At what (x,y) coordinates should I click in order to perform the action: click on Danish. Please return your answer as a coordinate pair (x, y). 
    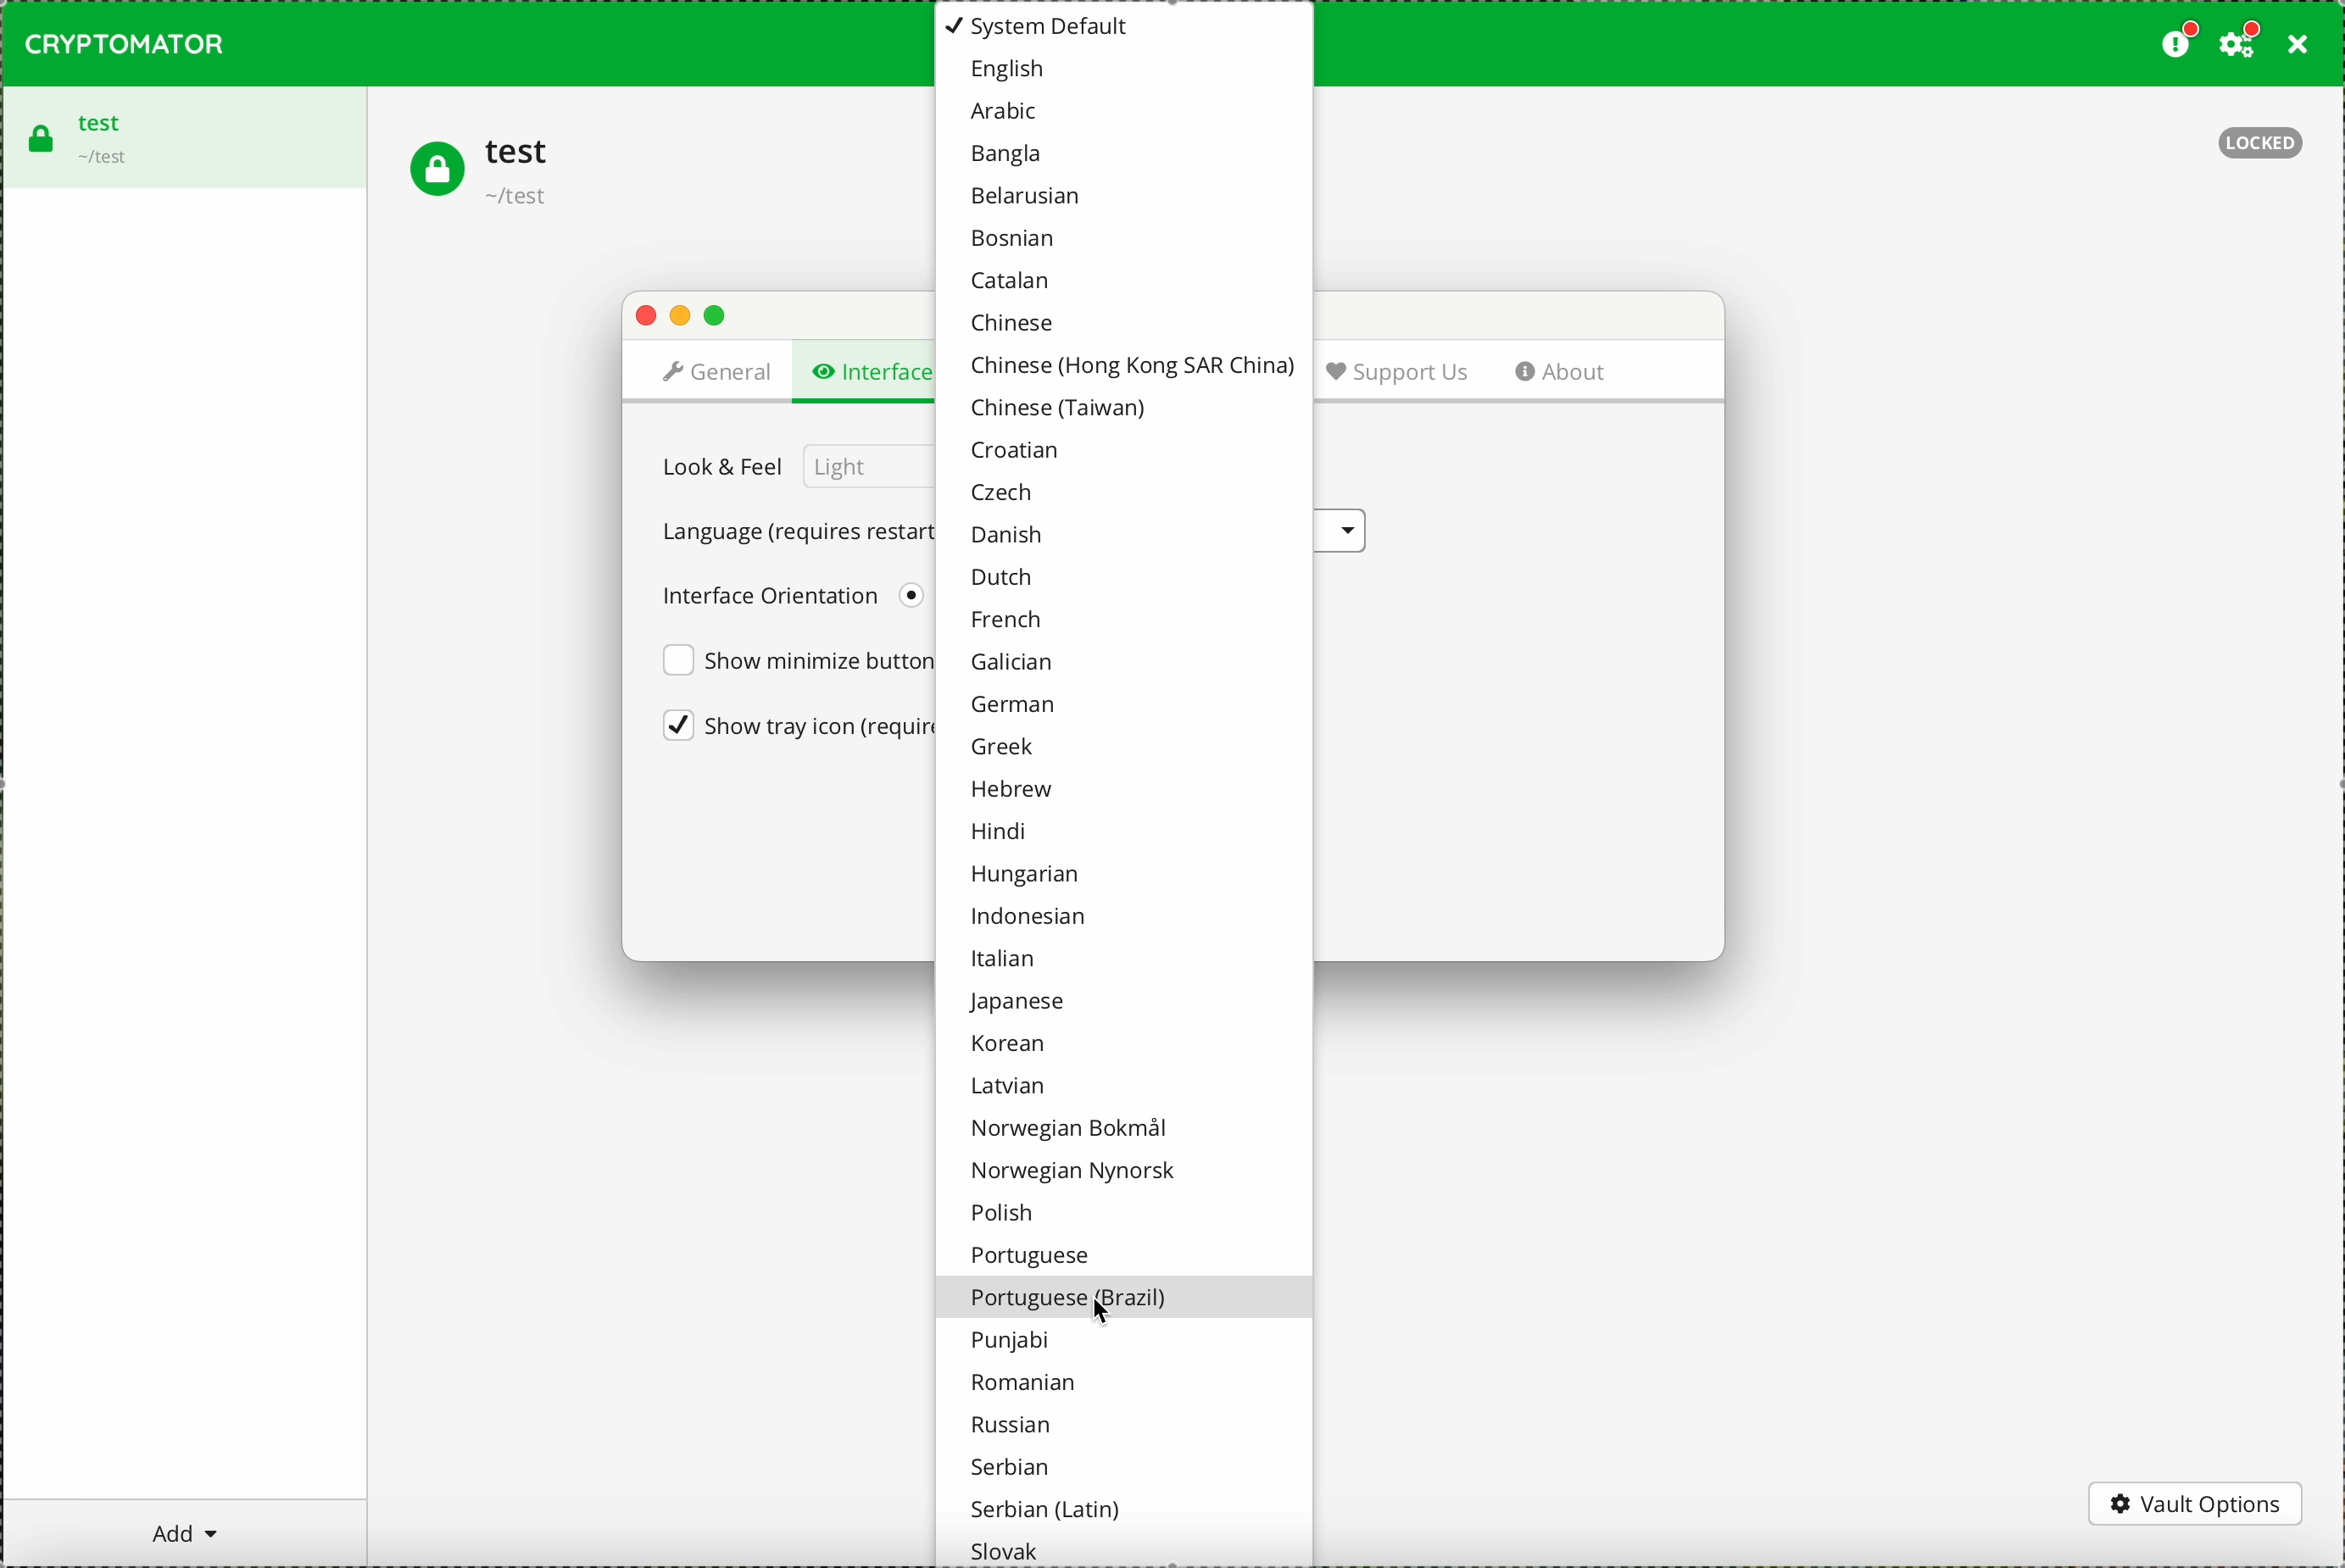
    Looking at the image, I should click on (1010, 534).